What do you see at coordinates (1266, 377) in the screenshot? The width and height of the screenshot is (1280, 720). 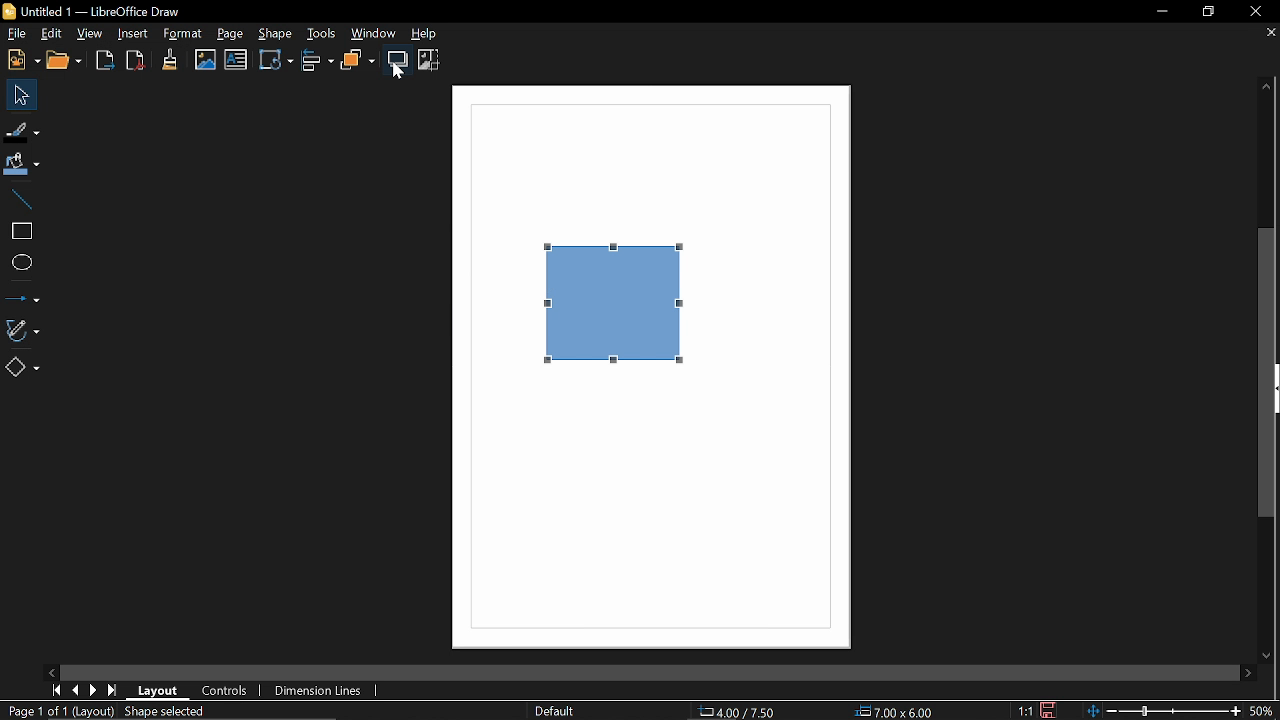 I see `Vertical scrollbar` at bounding box center [1266, 377].